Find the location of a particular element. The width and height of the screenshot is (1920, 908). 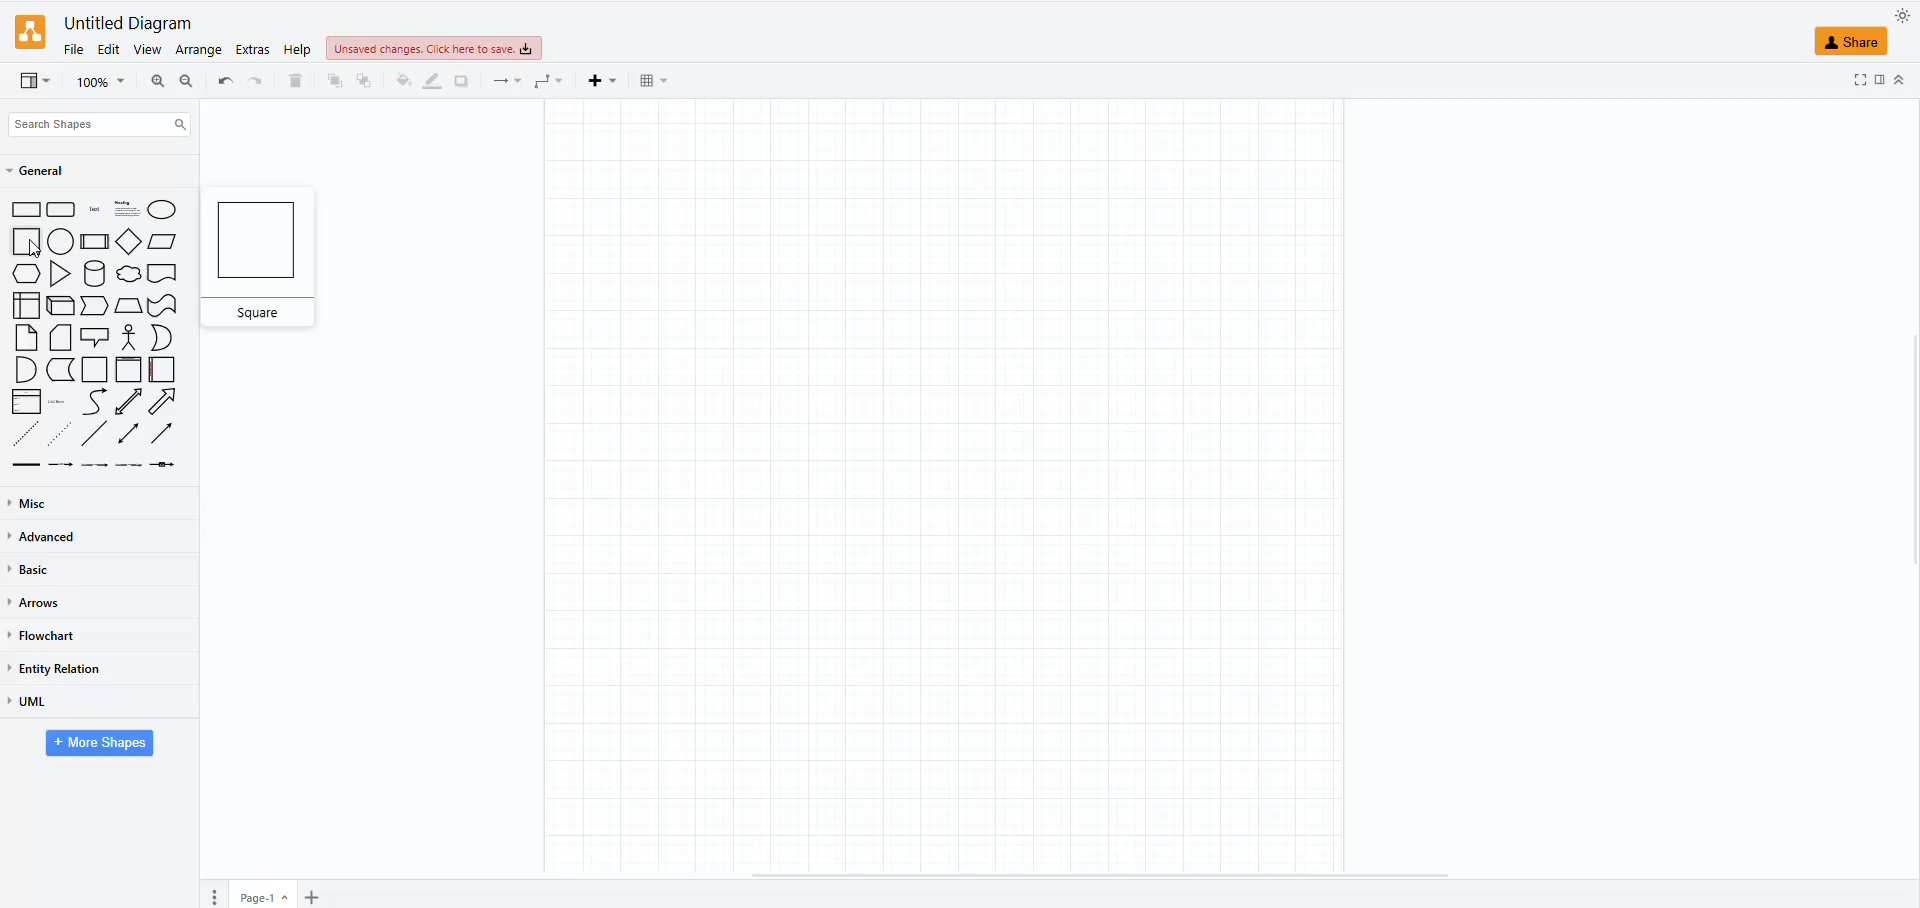

table is located at coordinates (650, 80).